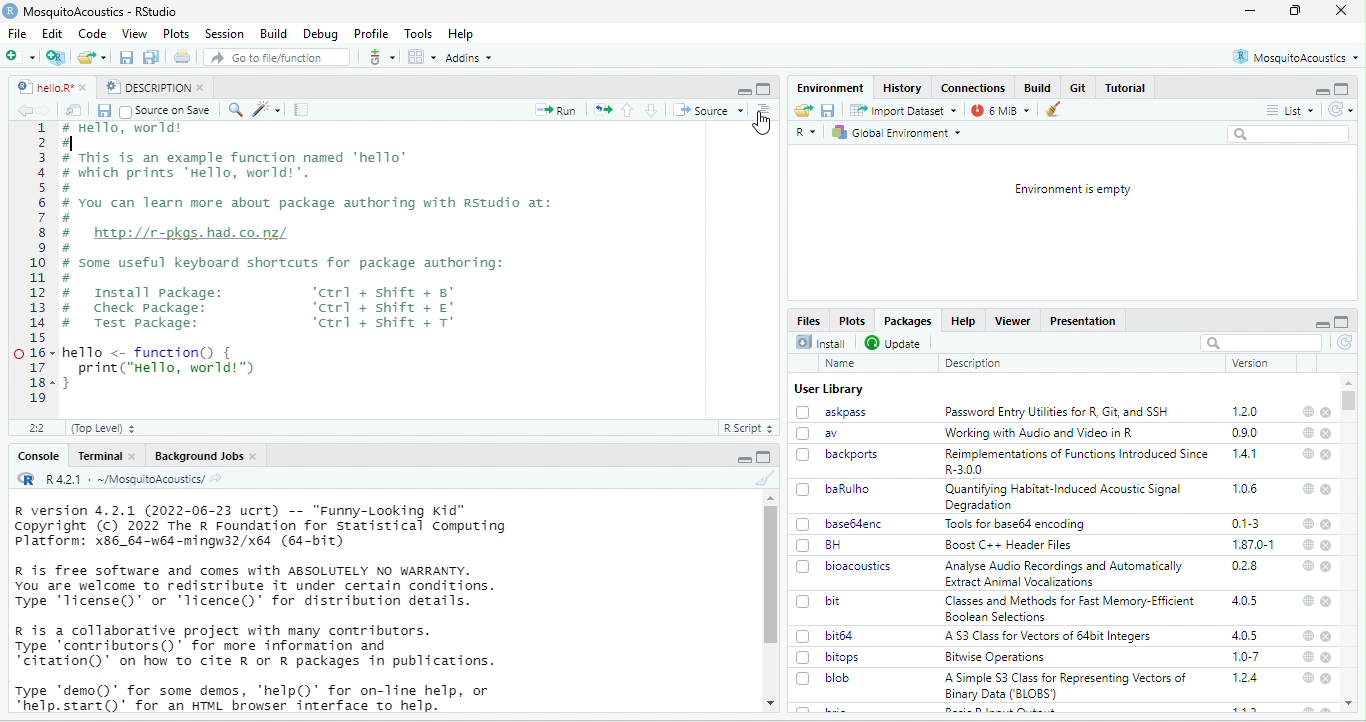  What do you see at coordinates (602, 110) in the screenshot?
I see `Re-run the previous code` at bounding box center [602, 110].